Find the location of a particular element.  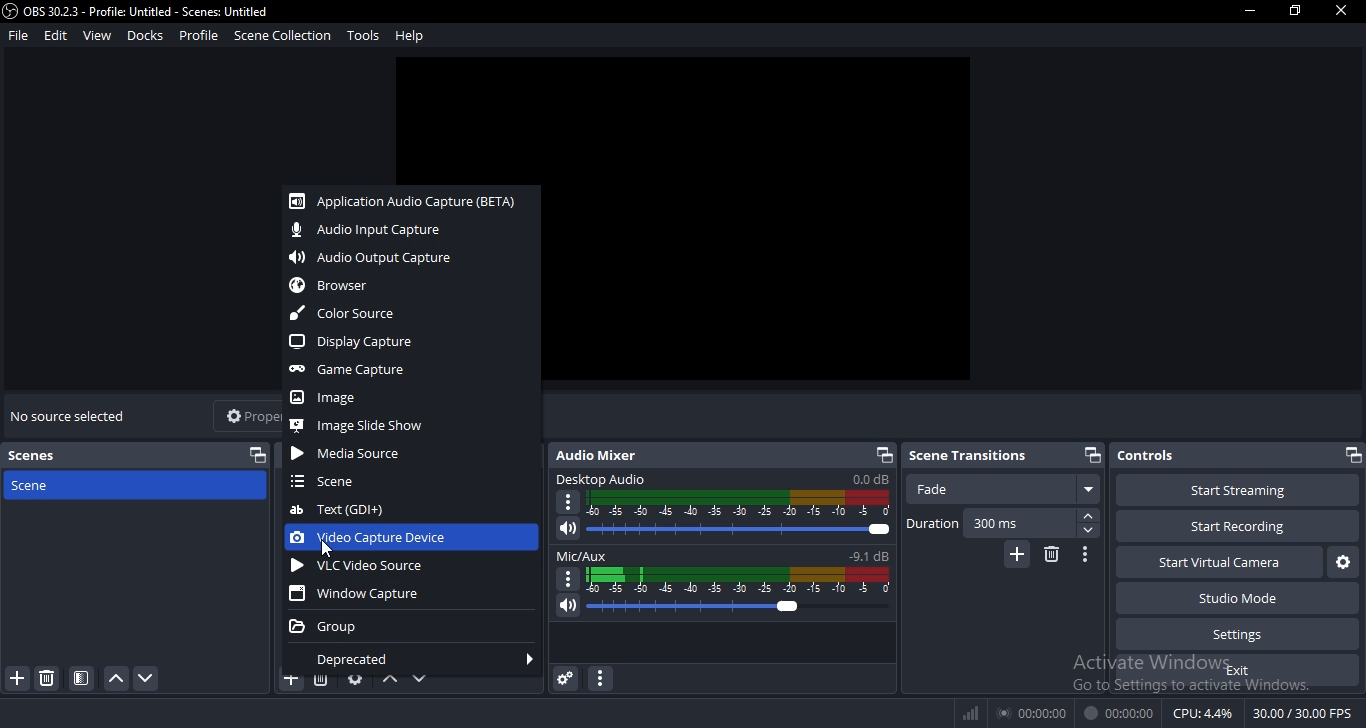

audio input capture is located at coordinates (371, 232).